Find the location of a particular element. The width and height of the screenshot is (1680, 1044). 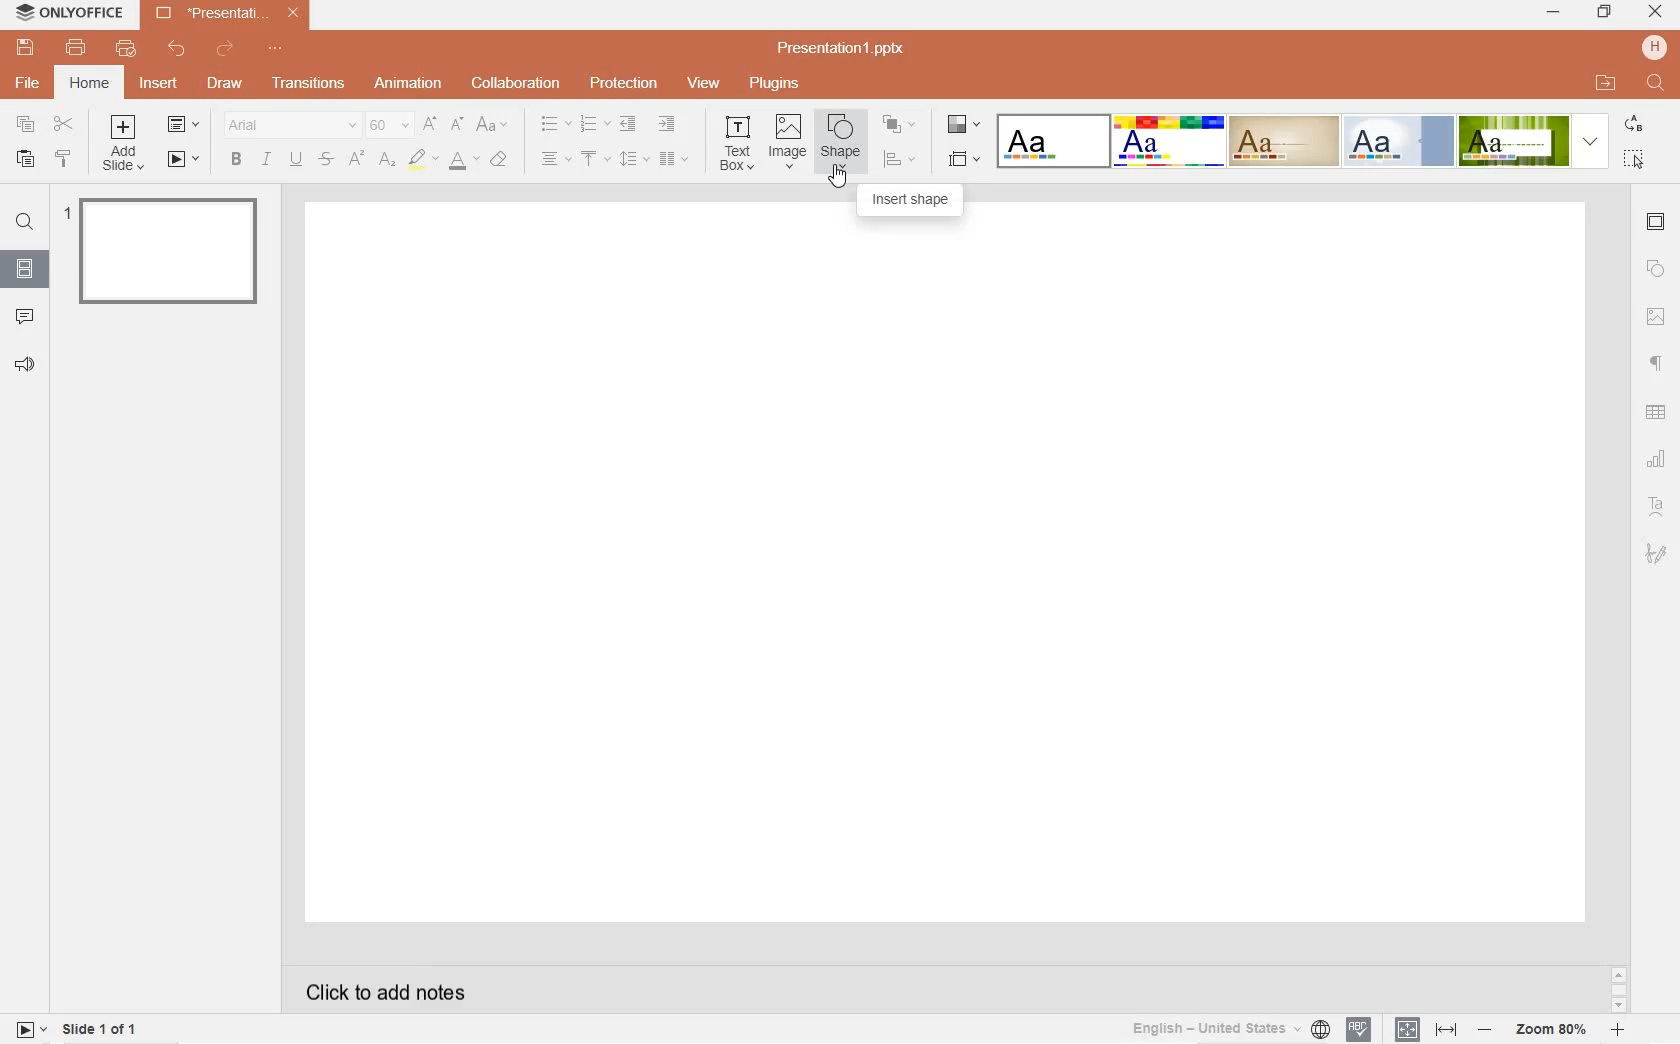

HP is located at coordinates (1654, 47).